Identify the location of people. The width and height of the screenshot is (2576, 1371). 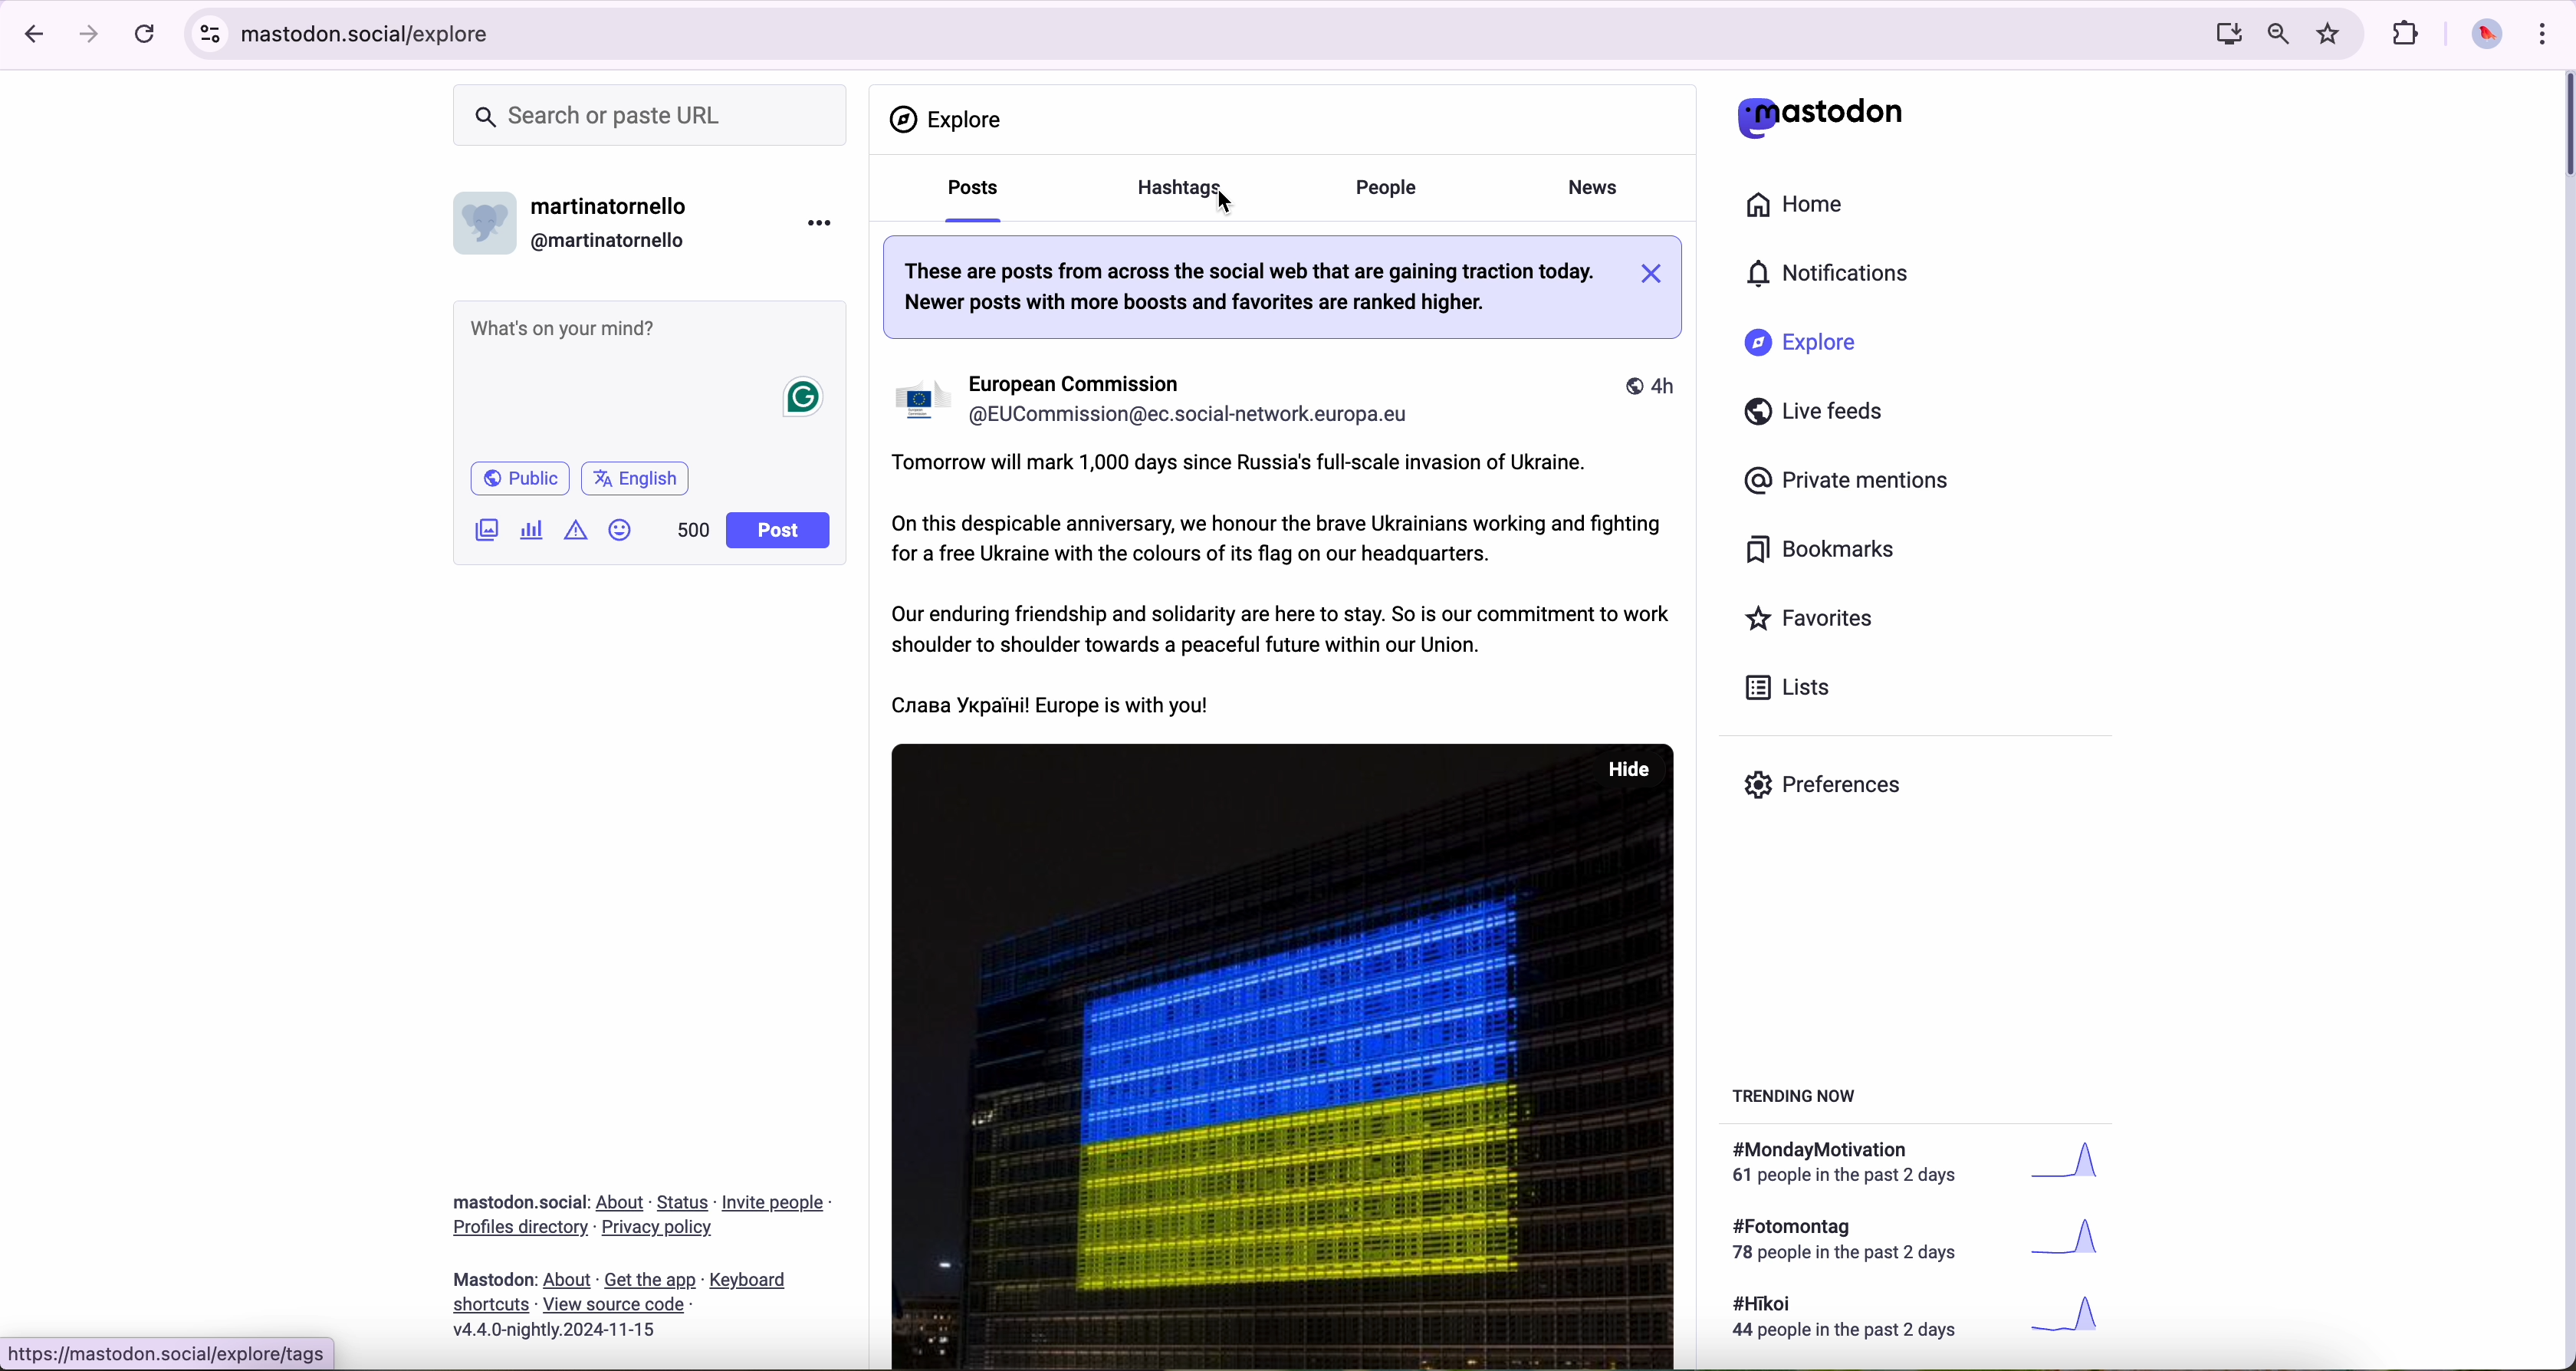
(1394, 186).